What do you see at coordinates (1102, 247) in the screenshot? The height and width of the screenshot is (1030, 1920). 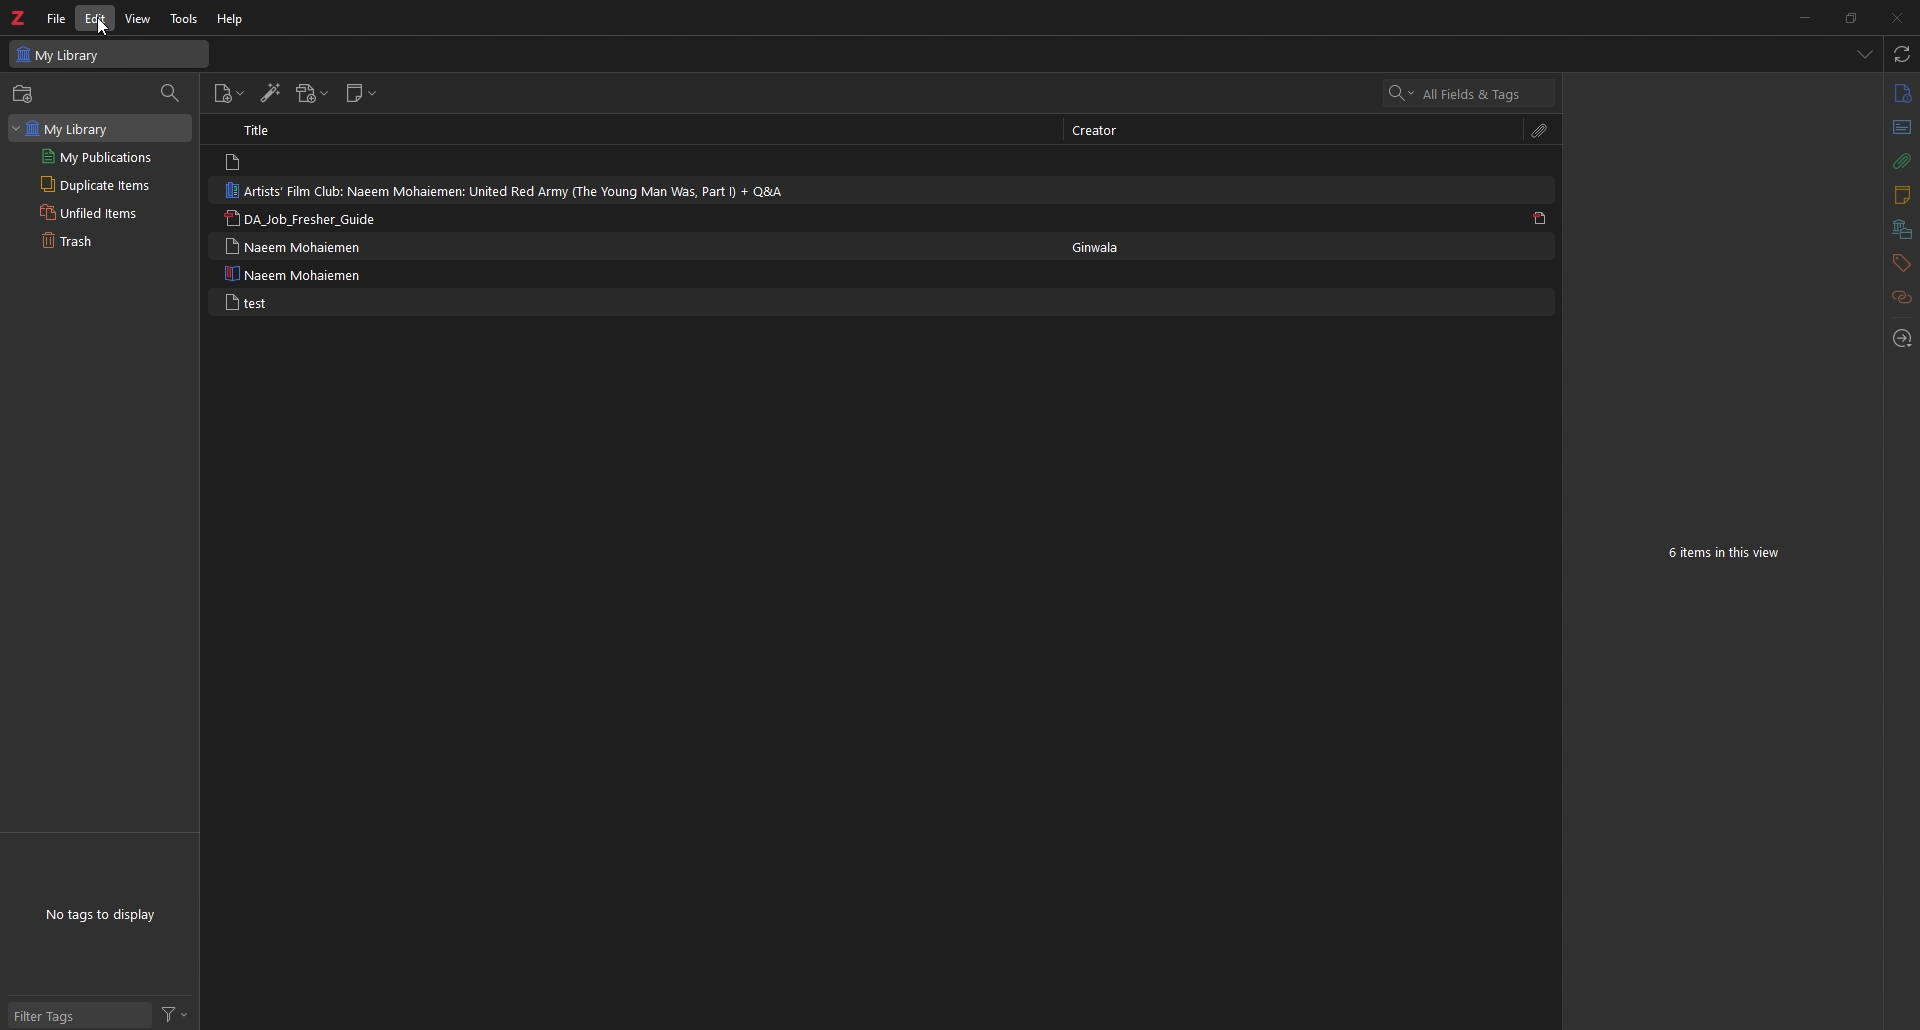 I see `Ginwala` at bounding box center [1102, 247].